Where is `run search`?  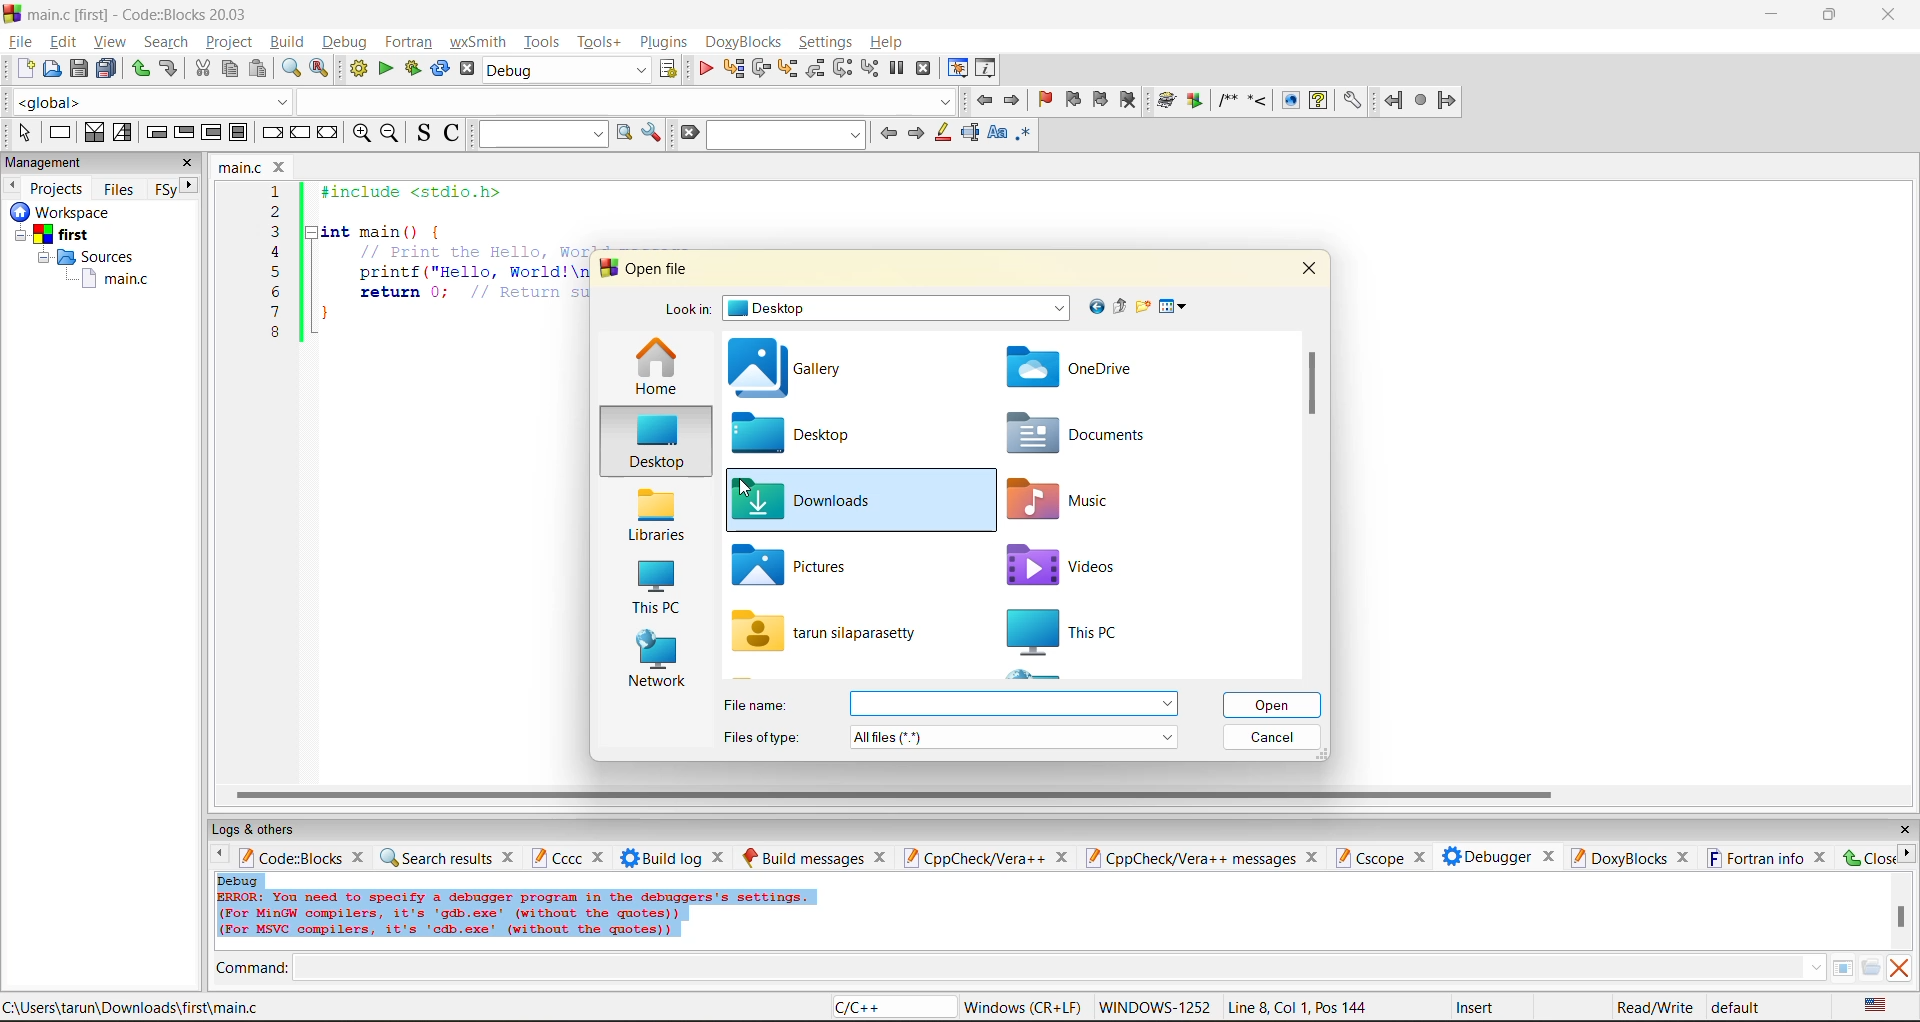
run search is located at coordinates (623, 133).